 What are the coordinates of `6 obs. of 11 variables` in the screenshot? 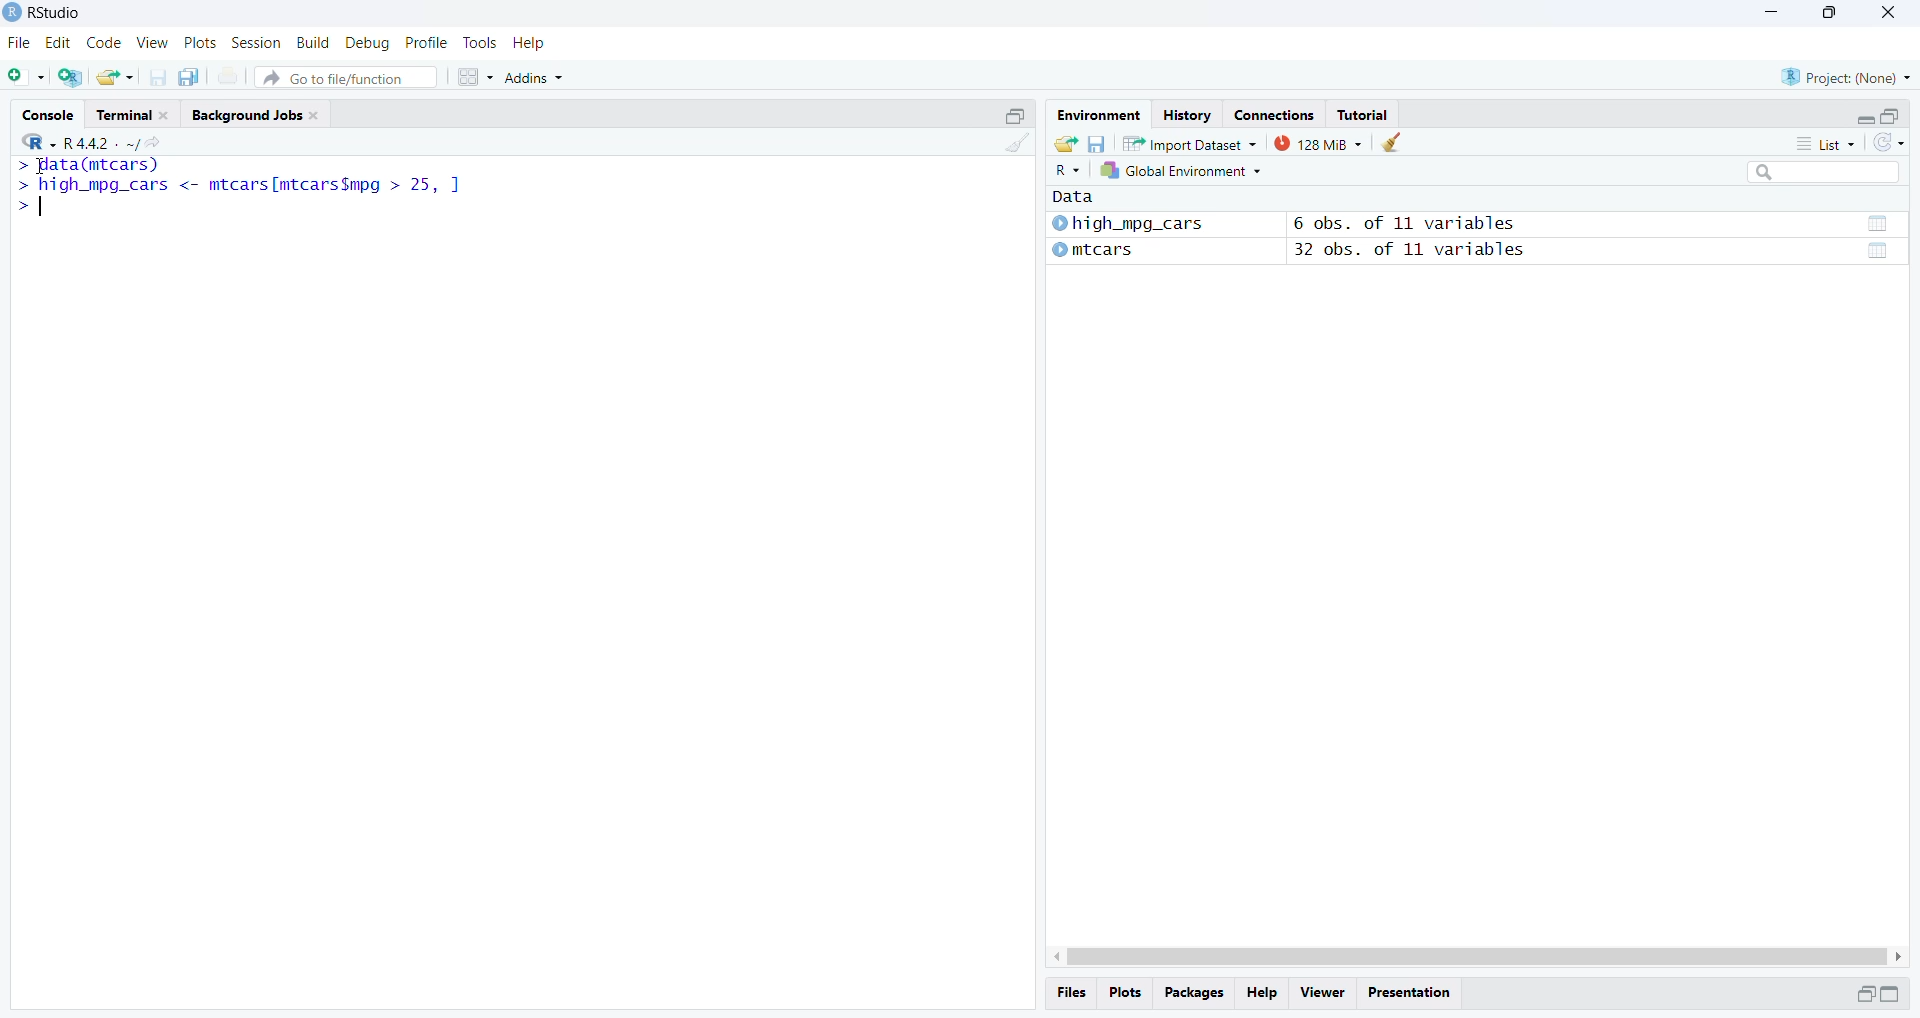 It's located at (1405, 223).